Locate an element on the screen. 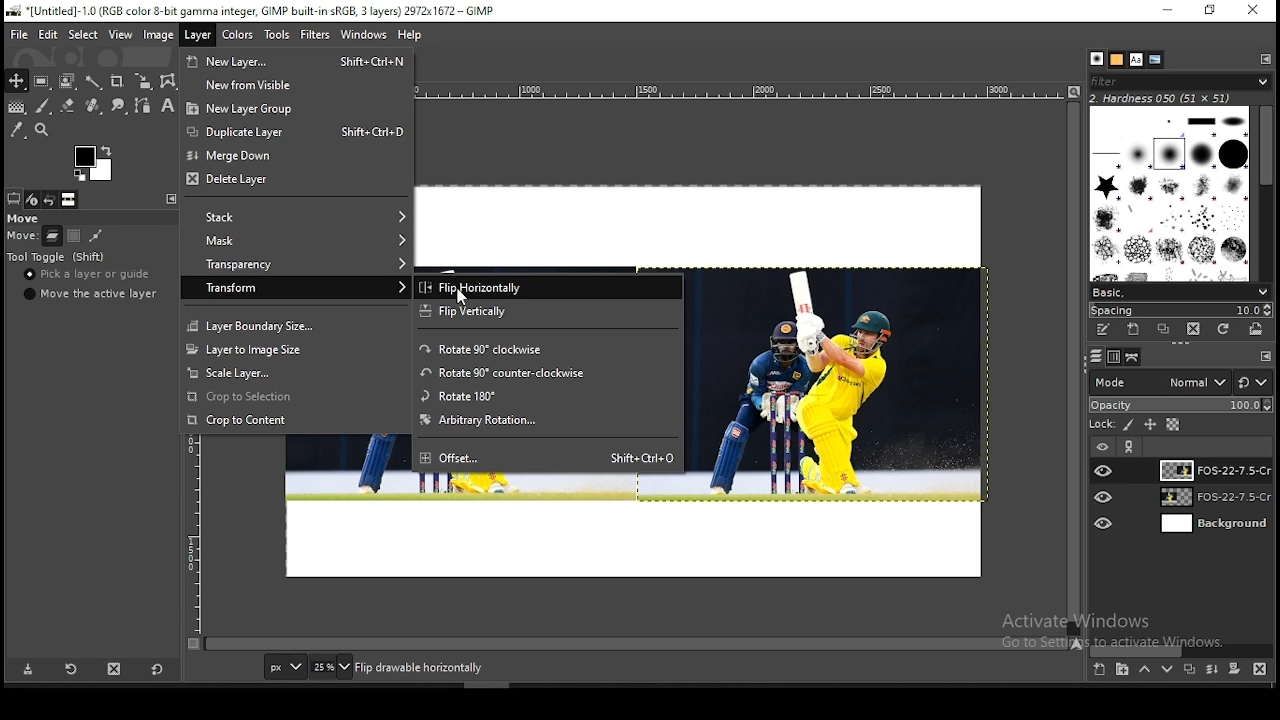 The height and width of the screenshot is (720, 1280). edit is located at coordinates (50, 34).